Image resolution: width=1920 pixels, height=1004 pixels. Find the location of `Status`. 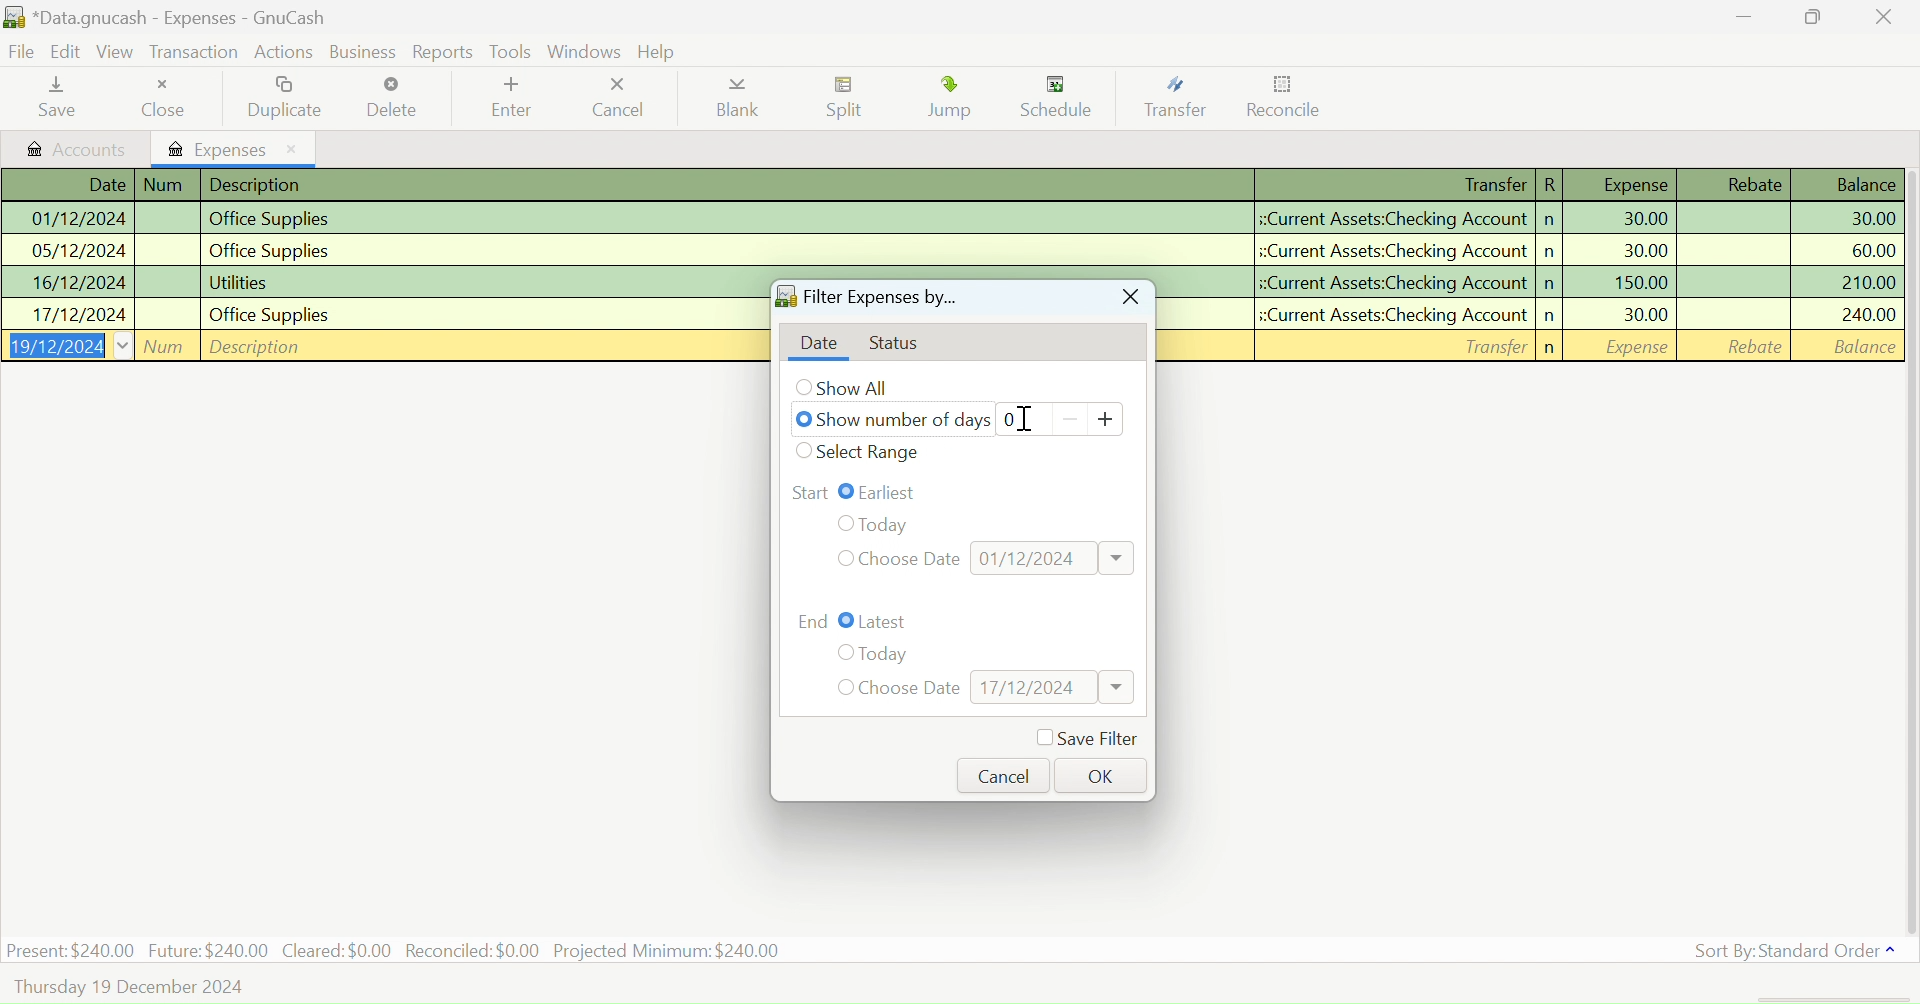

Status is located at coordinates (902, 345).